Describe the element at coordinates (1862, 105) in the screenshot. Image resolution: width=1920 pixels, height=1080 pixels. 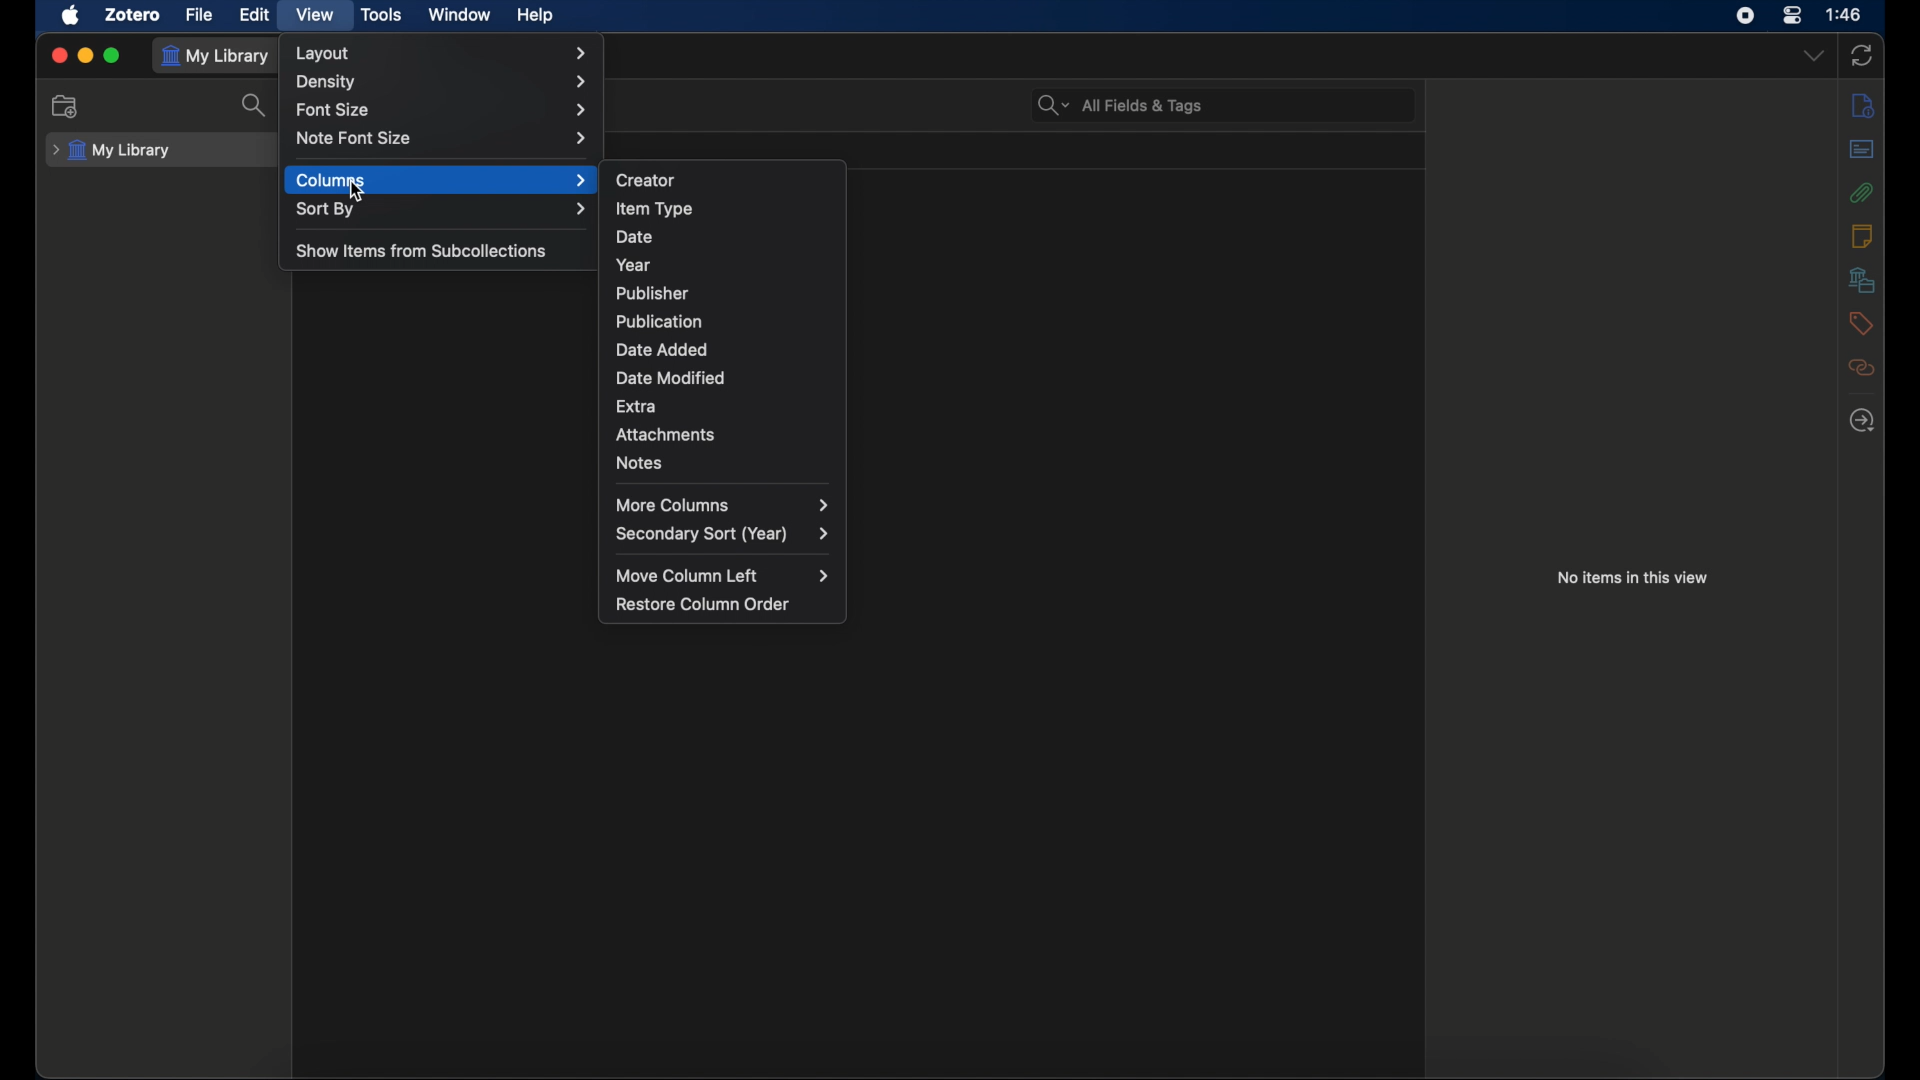
I see `info` at that location.